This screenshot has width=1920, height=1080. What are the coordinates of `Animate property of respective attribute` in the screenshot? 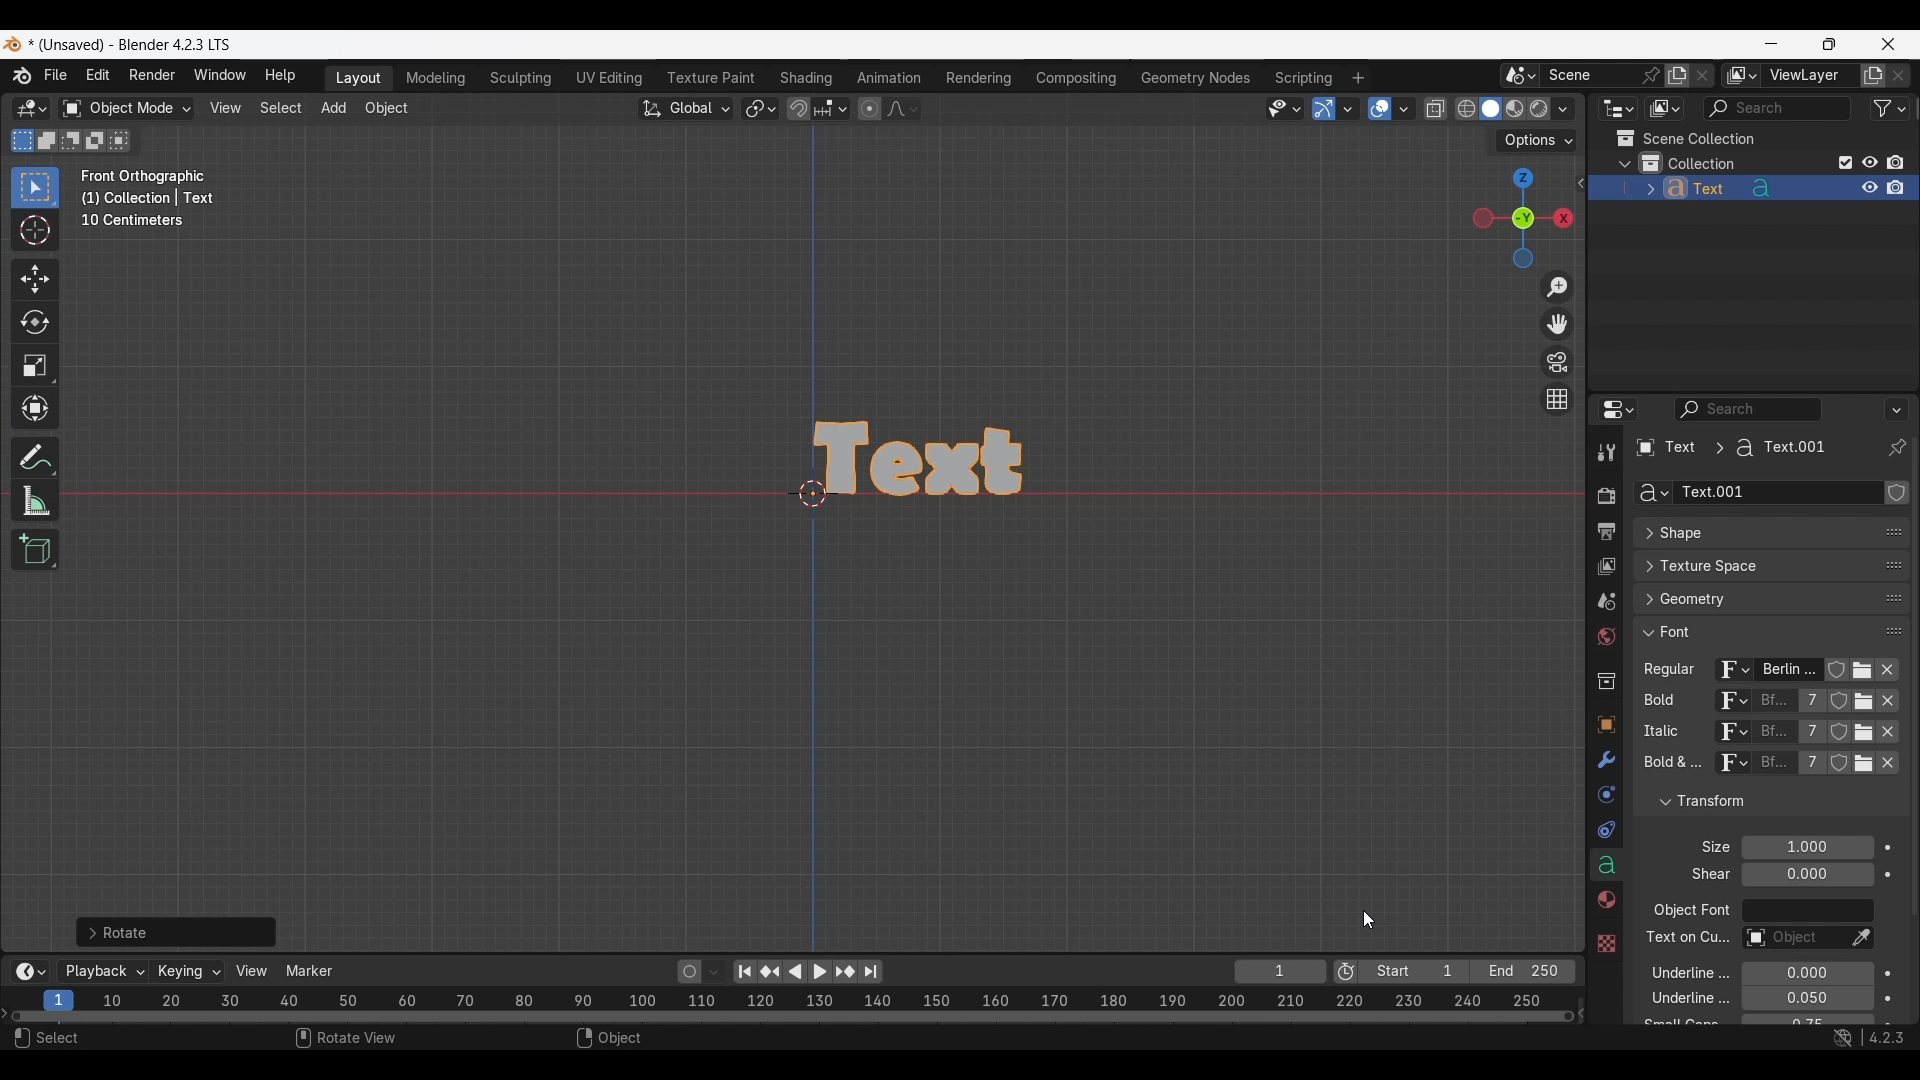 It's located at (1889, 933).